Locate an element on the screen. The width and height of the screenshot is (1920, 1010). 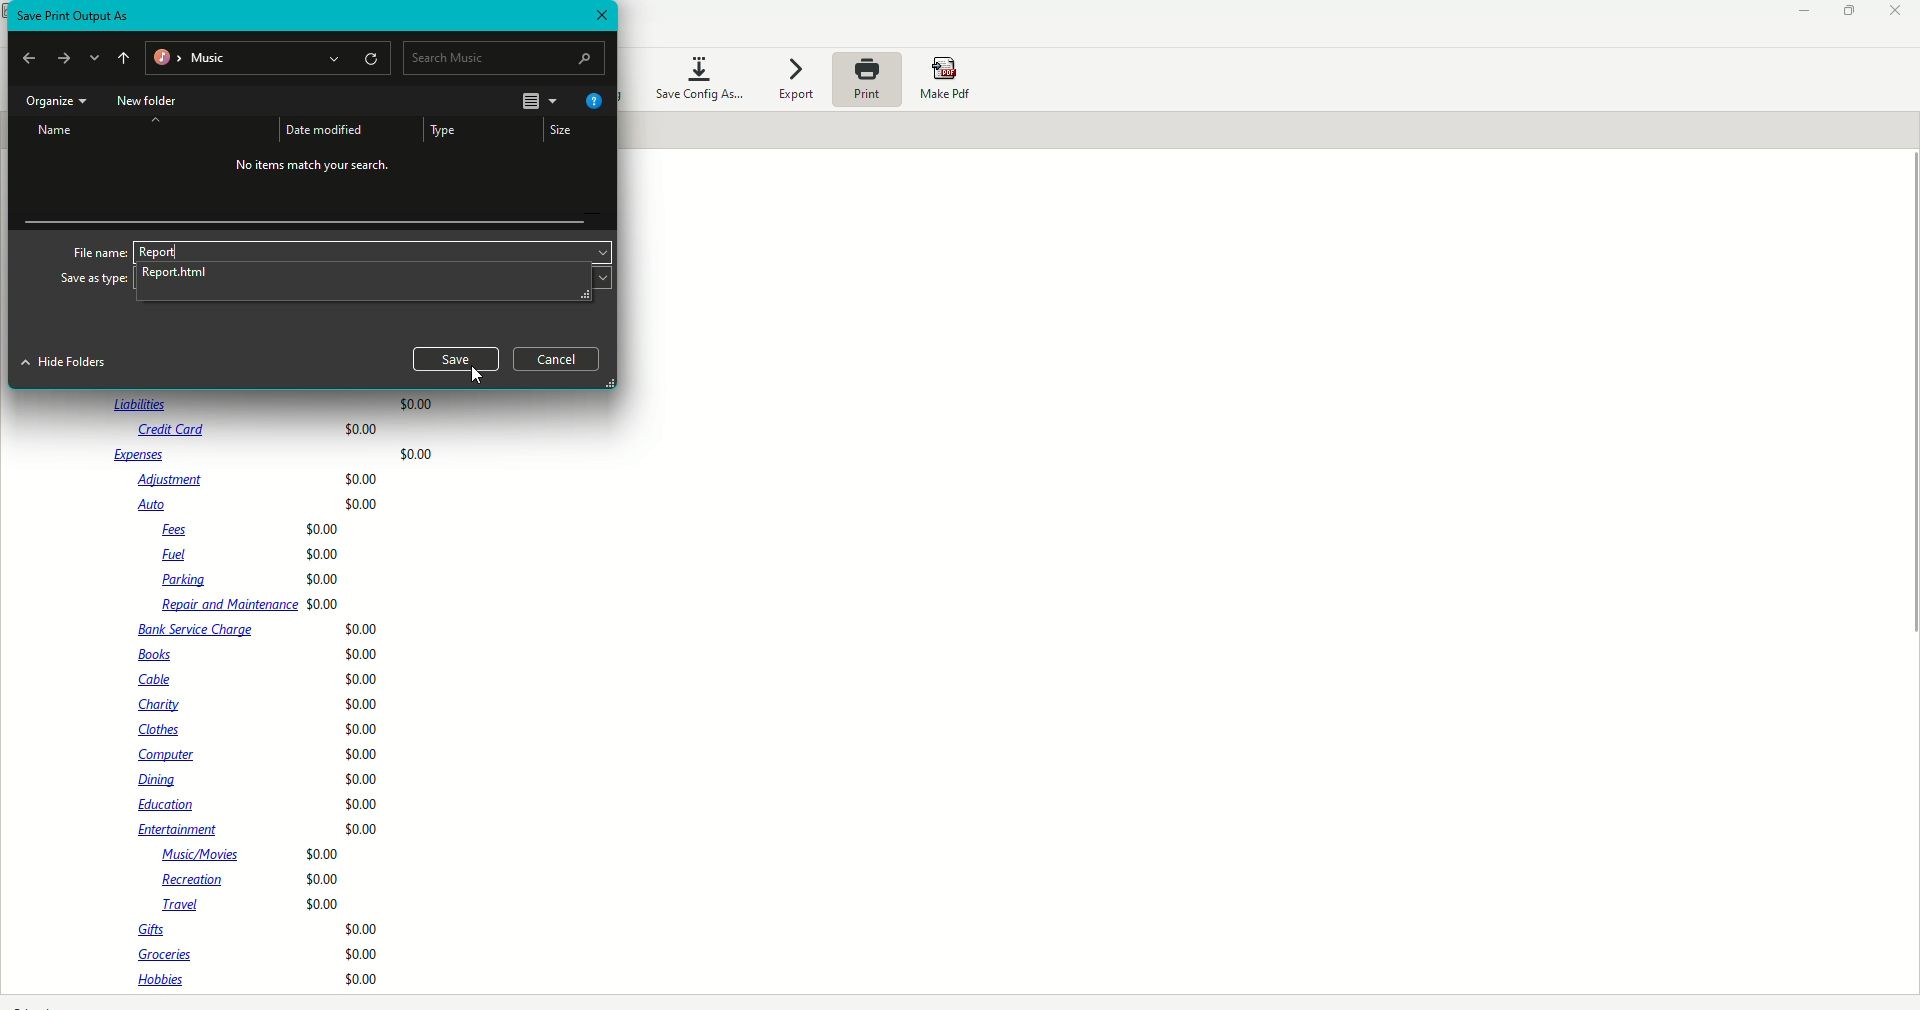
Organize is located at coordinates (54, 102).